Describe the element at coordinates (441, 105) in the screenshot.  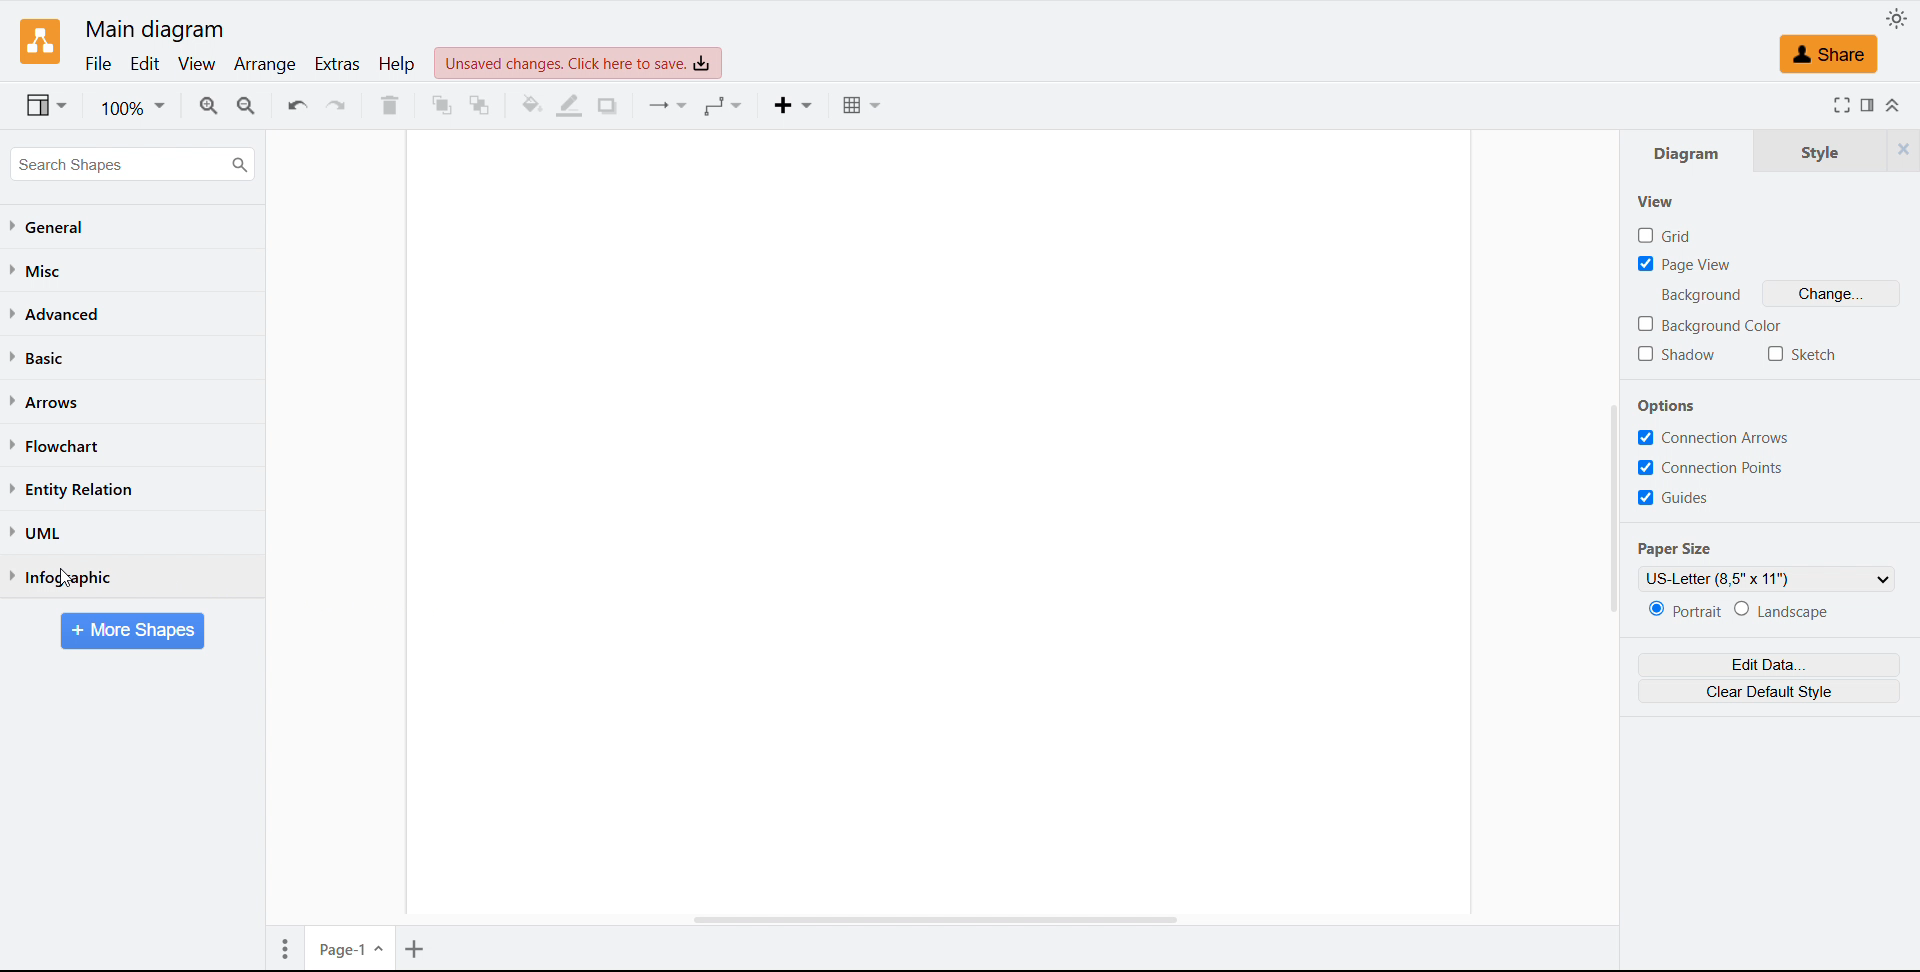
I see `To front ` at that location.